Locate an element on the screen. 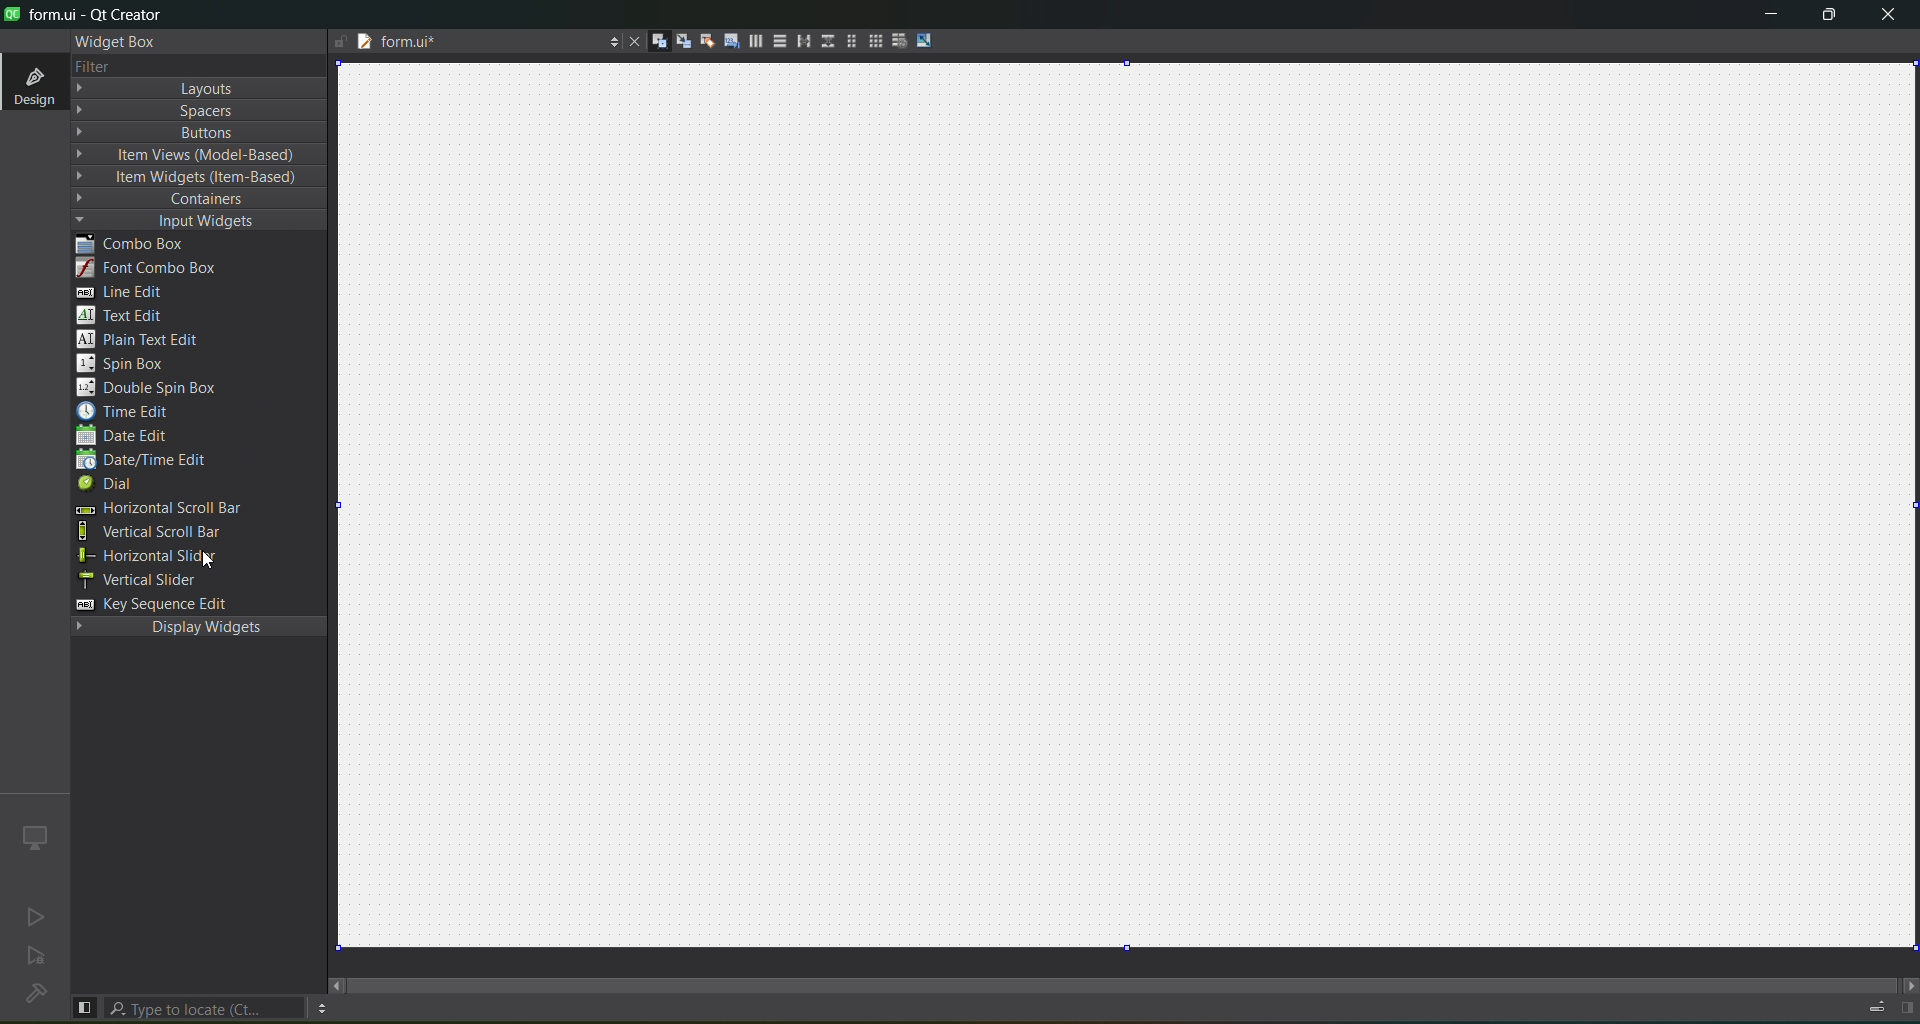 Image resolution: width=1920 pixels, height=1024 pixels. option is located at coordinates (323, 1009).